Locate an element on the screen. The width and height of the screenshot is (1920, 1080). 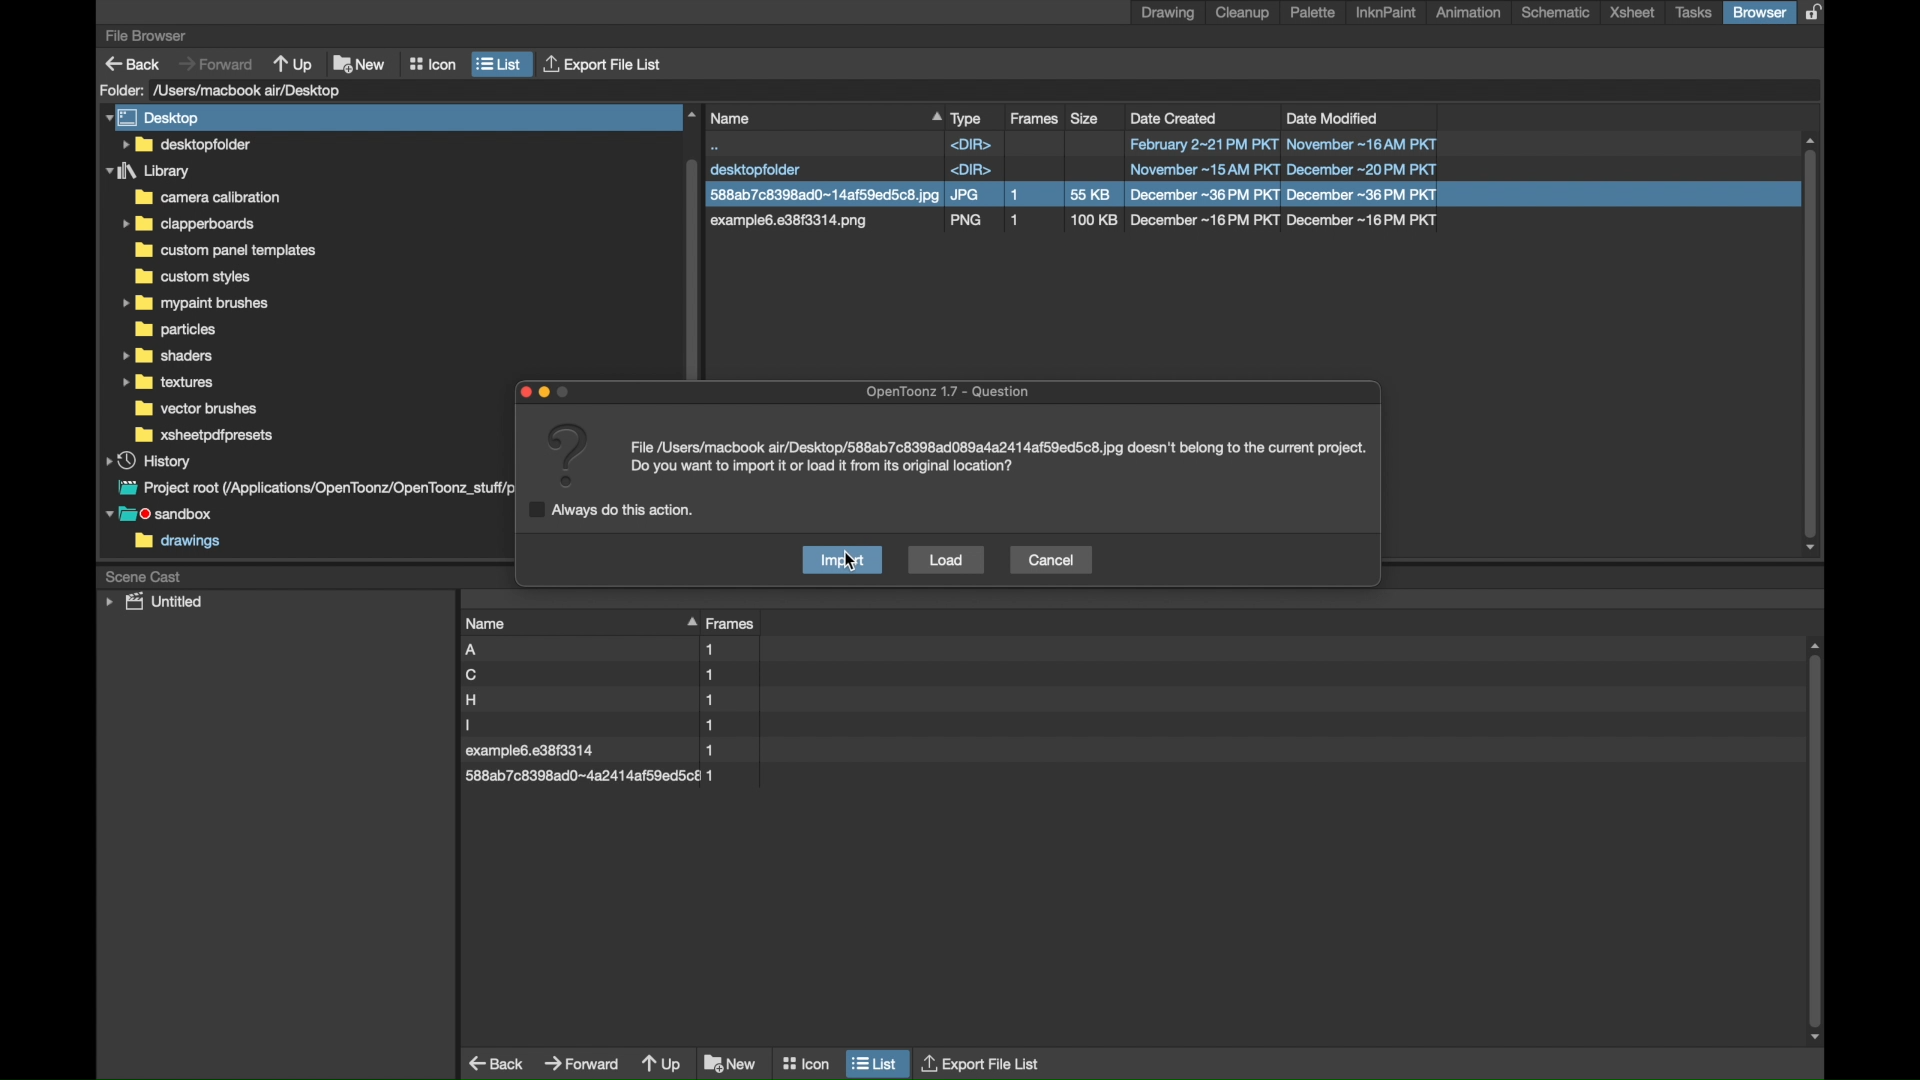
file is located at coordinates (1074, 171).